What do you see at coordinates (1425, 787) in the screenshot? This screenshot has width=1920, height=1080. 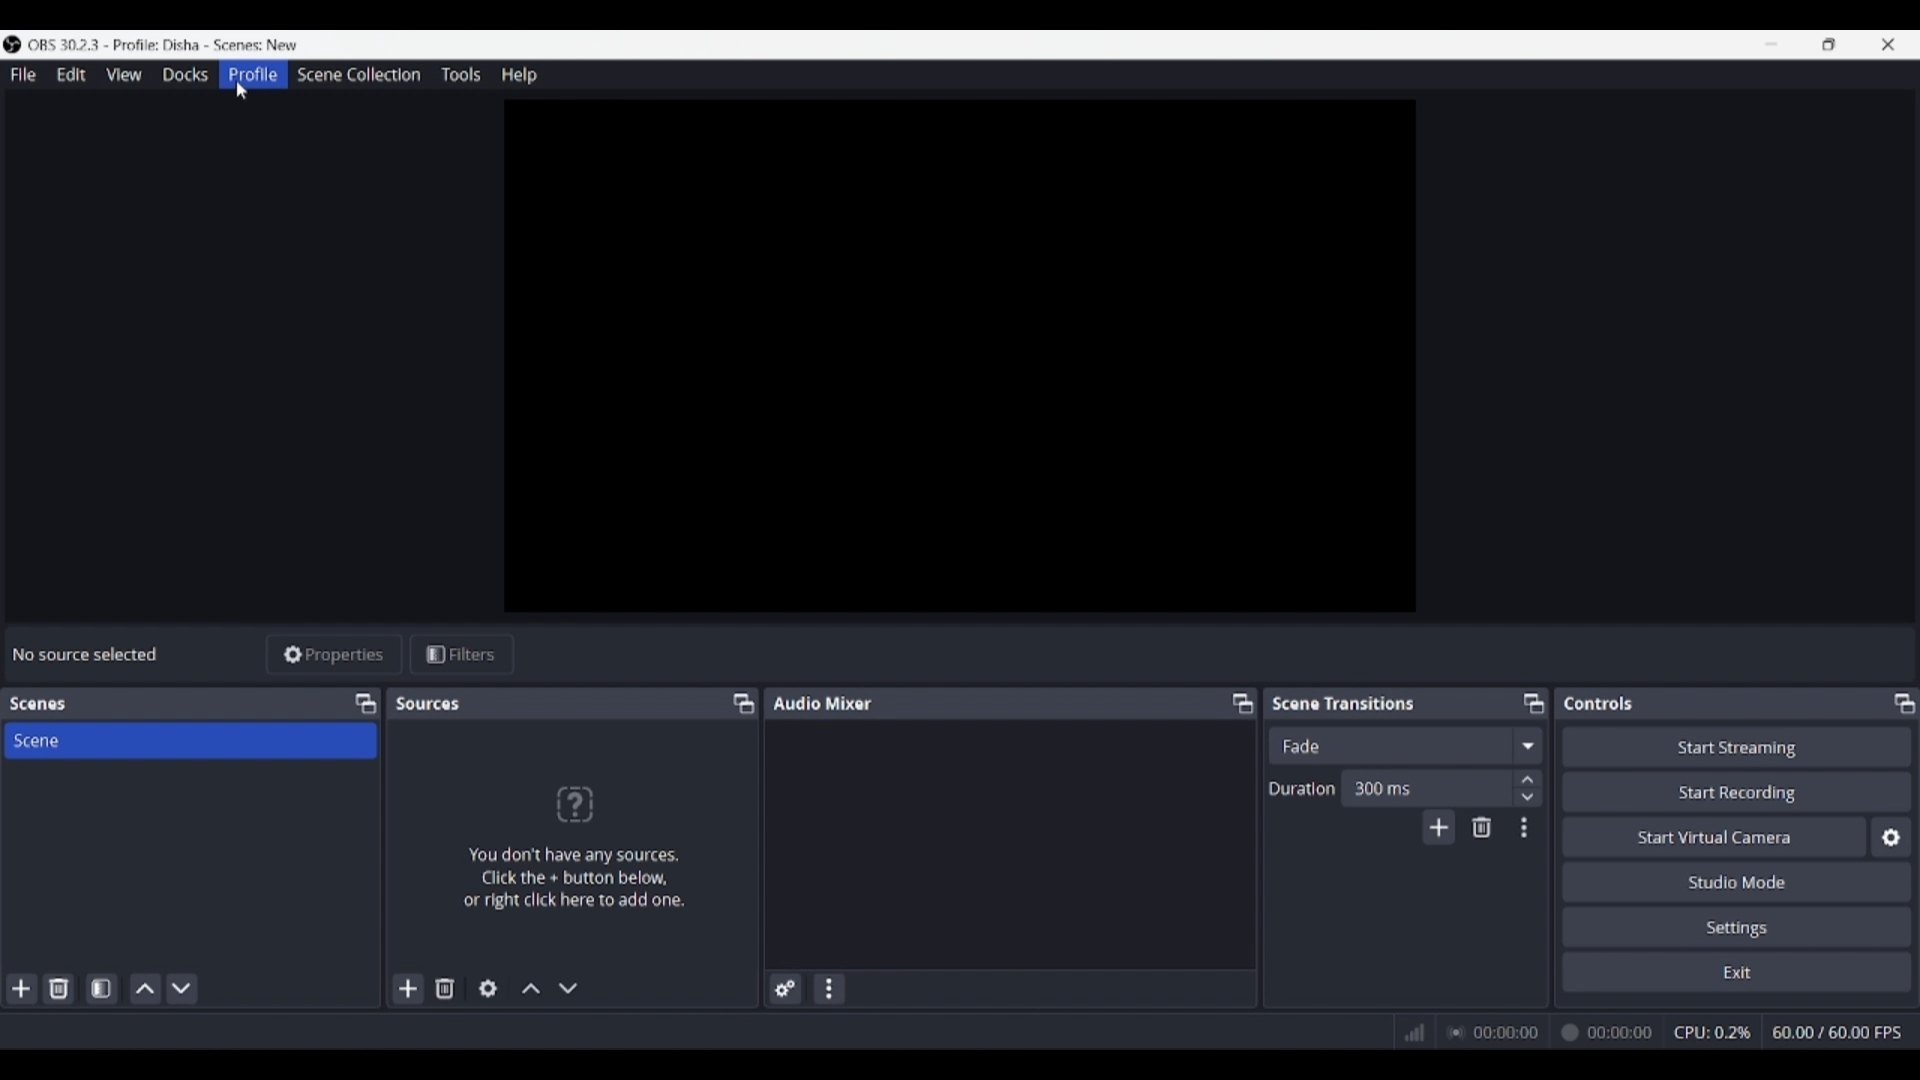 I see `Input duration` at bounding box center [1425, 787].